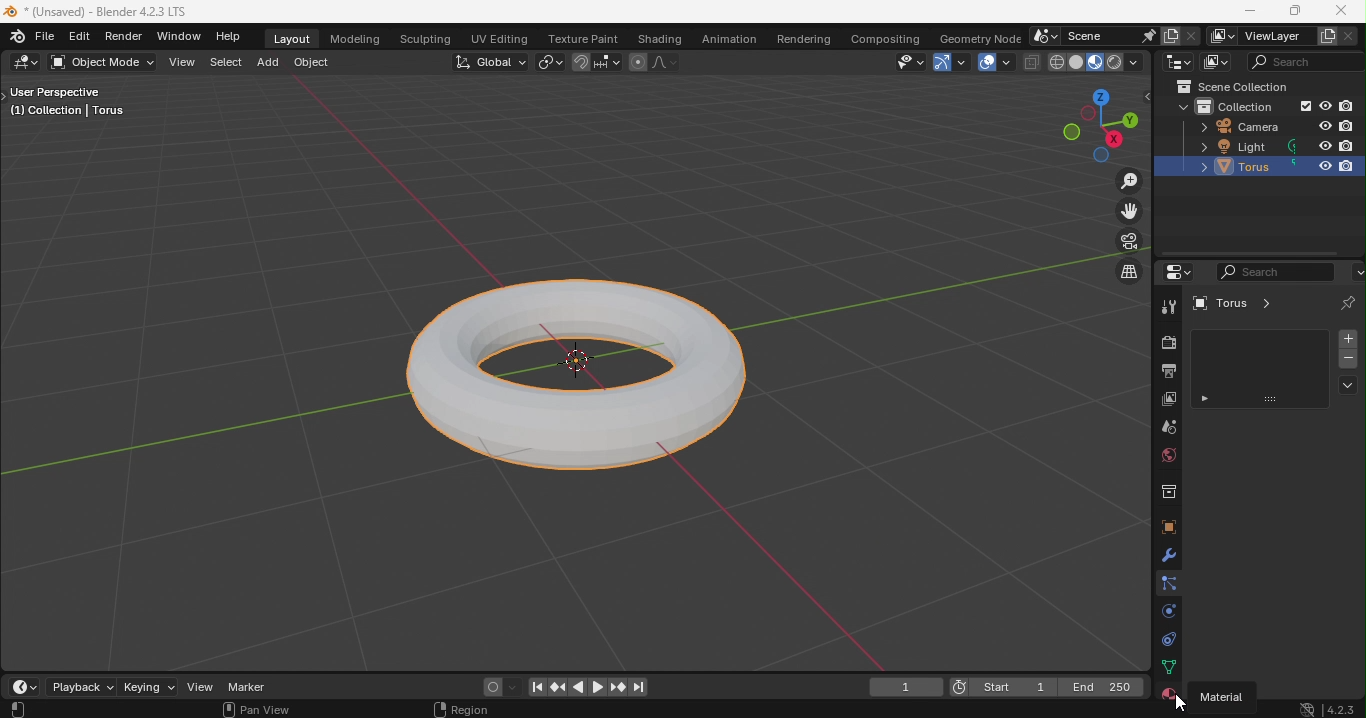 The width and height of the screenshot is (1366, 718). I want to click on Window, so click(181, 38).